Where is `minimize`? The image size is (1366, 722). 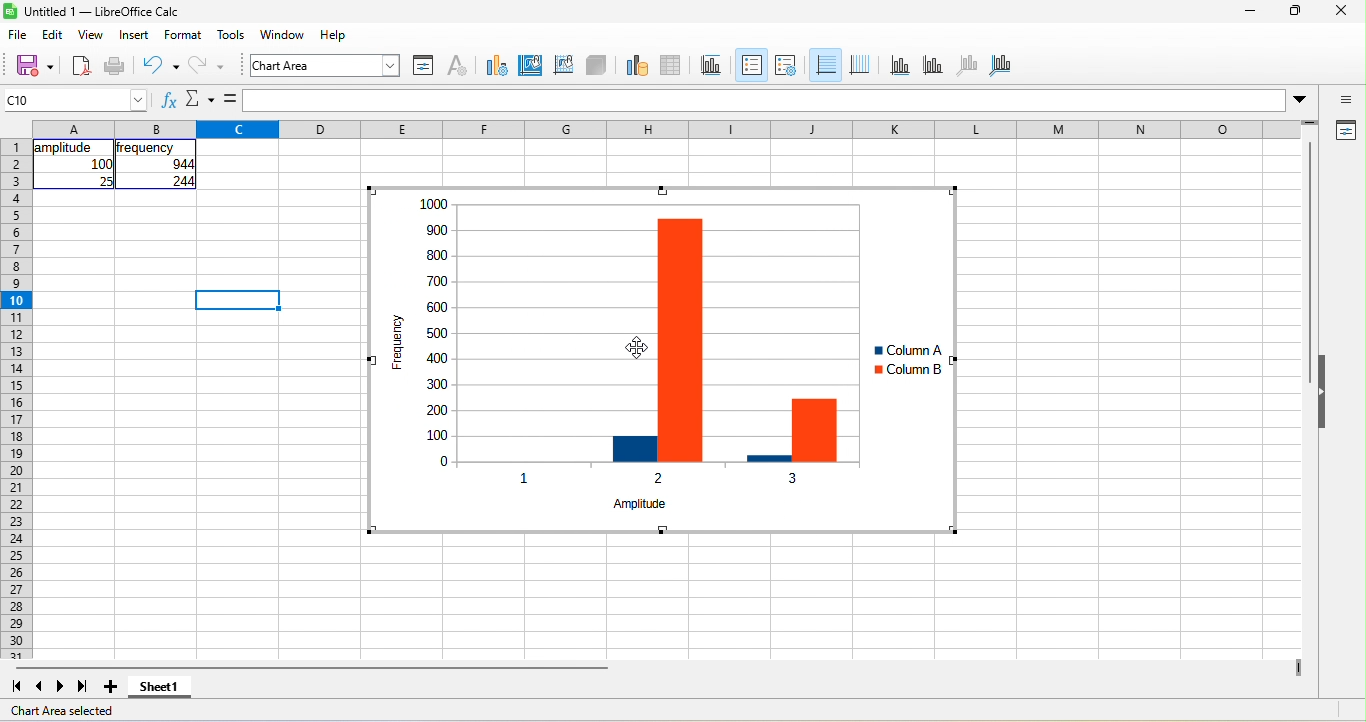
minimize is located at coordinates (1250, 10).